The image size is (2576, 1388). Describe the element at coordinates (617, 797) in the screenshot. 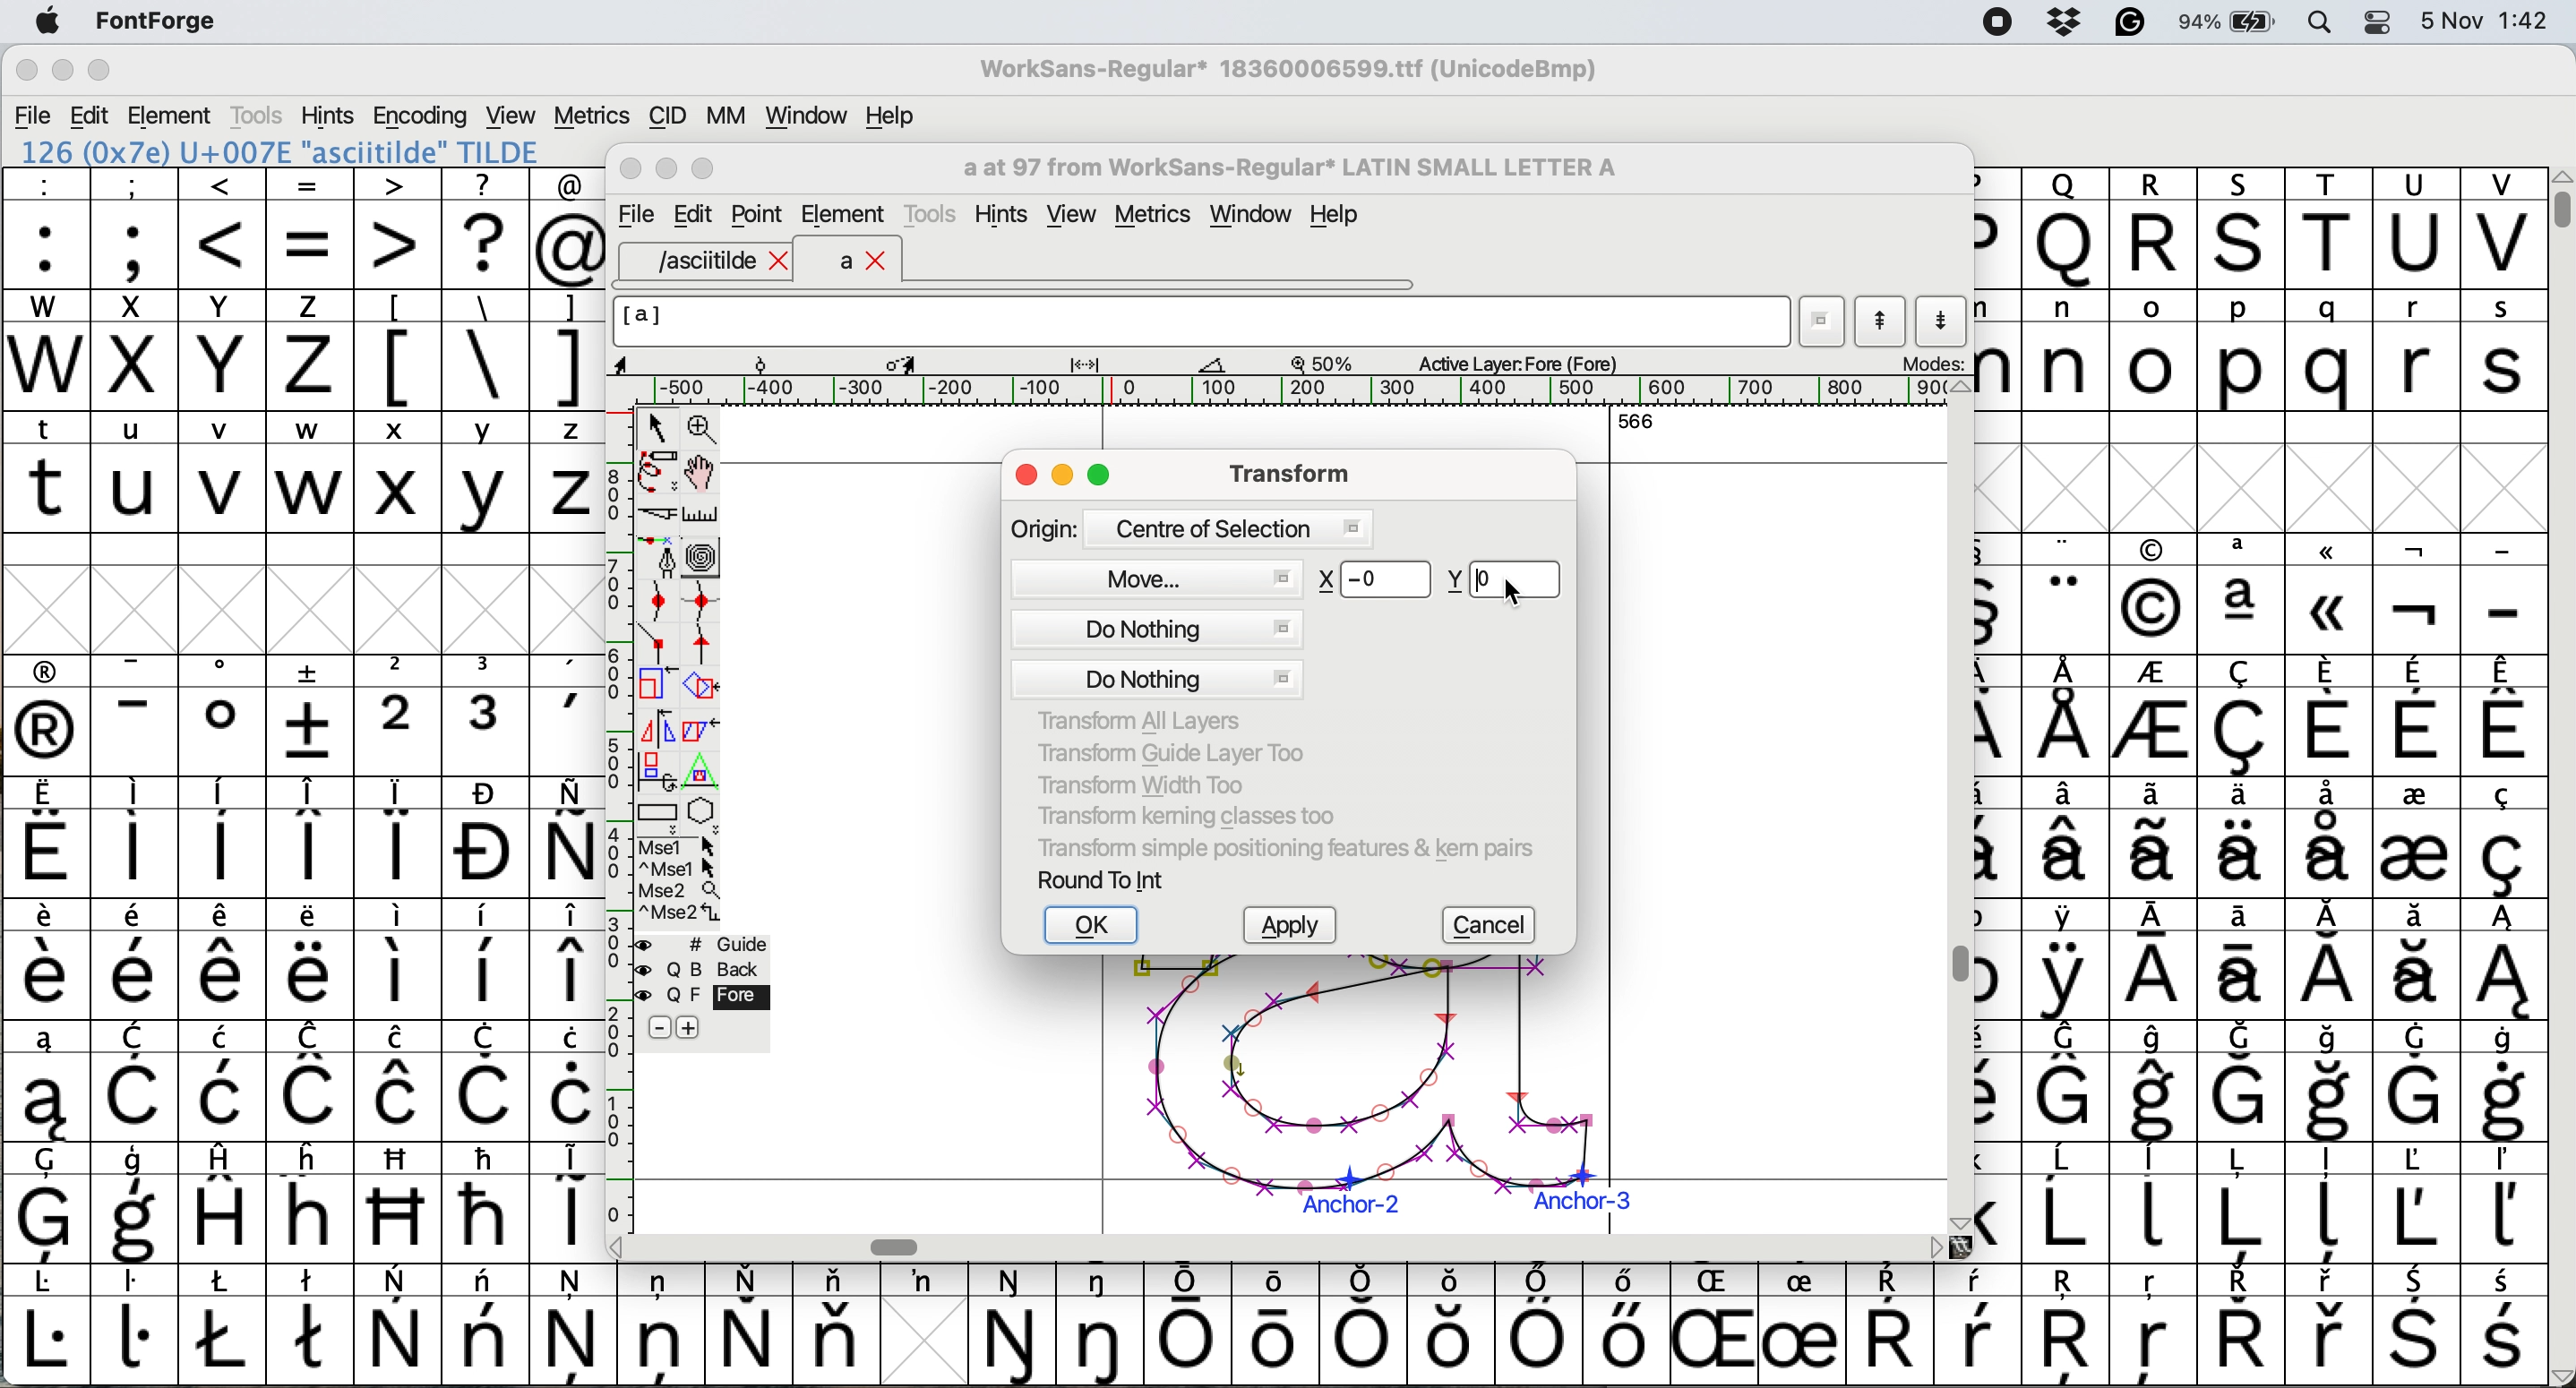

I see `vertical scale` at that location.